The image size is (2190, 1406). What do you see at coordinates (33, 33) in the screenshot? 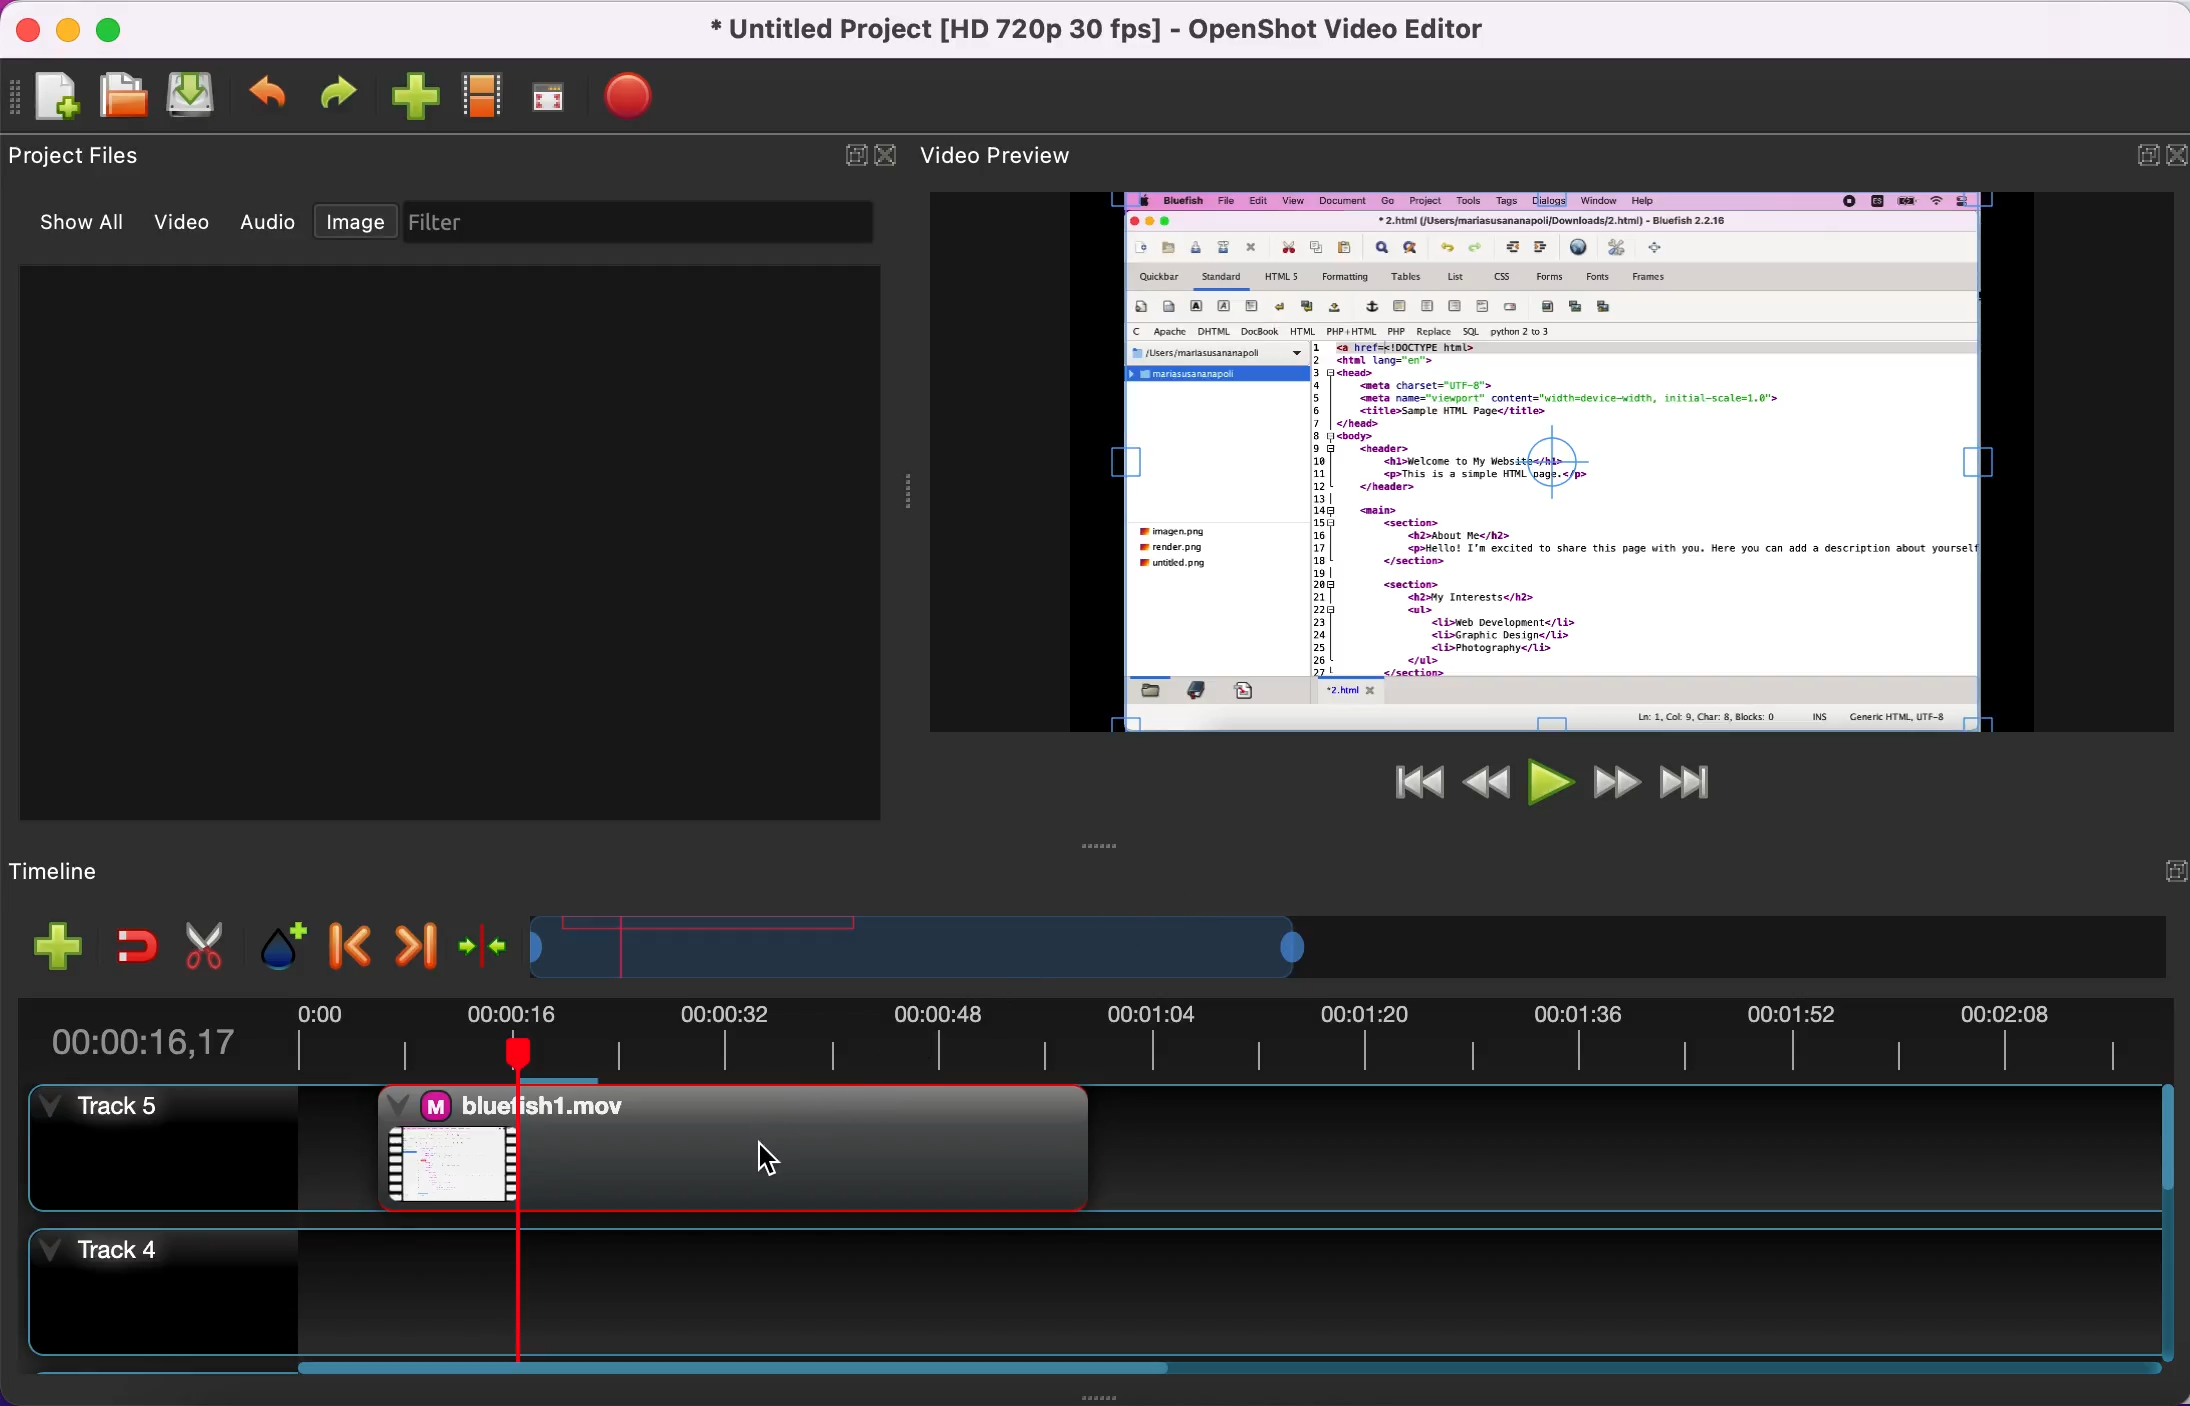
I see `close` at bounding box center [33, 33].